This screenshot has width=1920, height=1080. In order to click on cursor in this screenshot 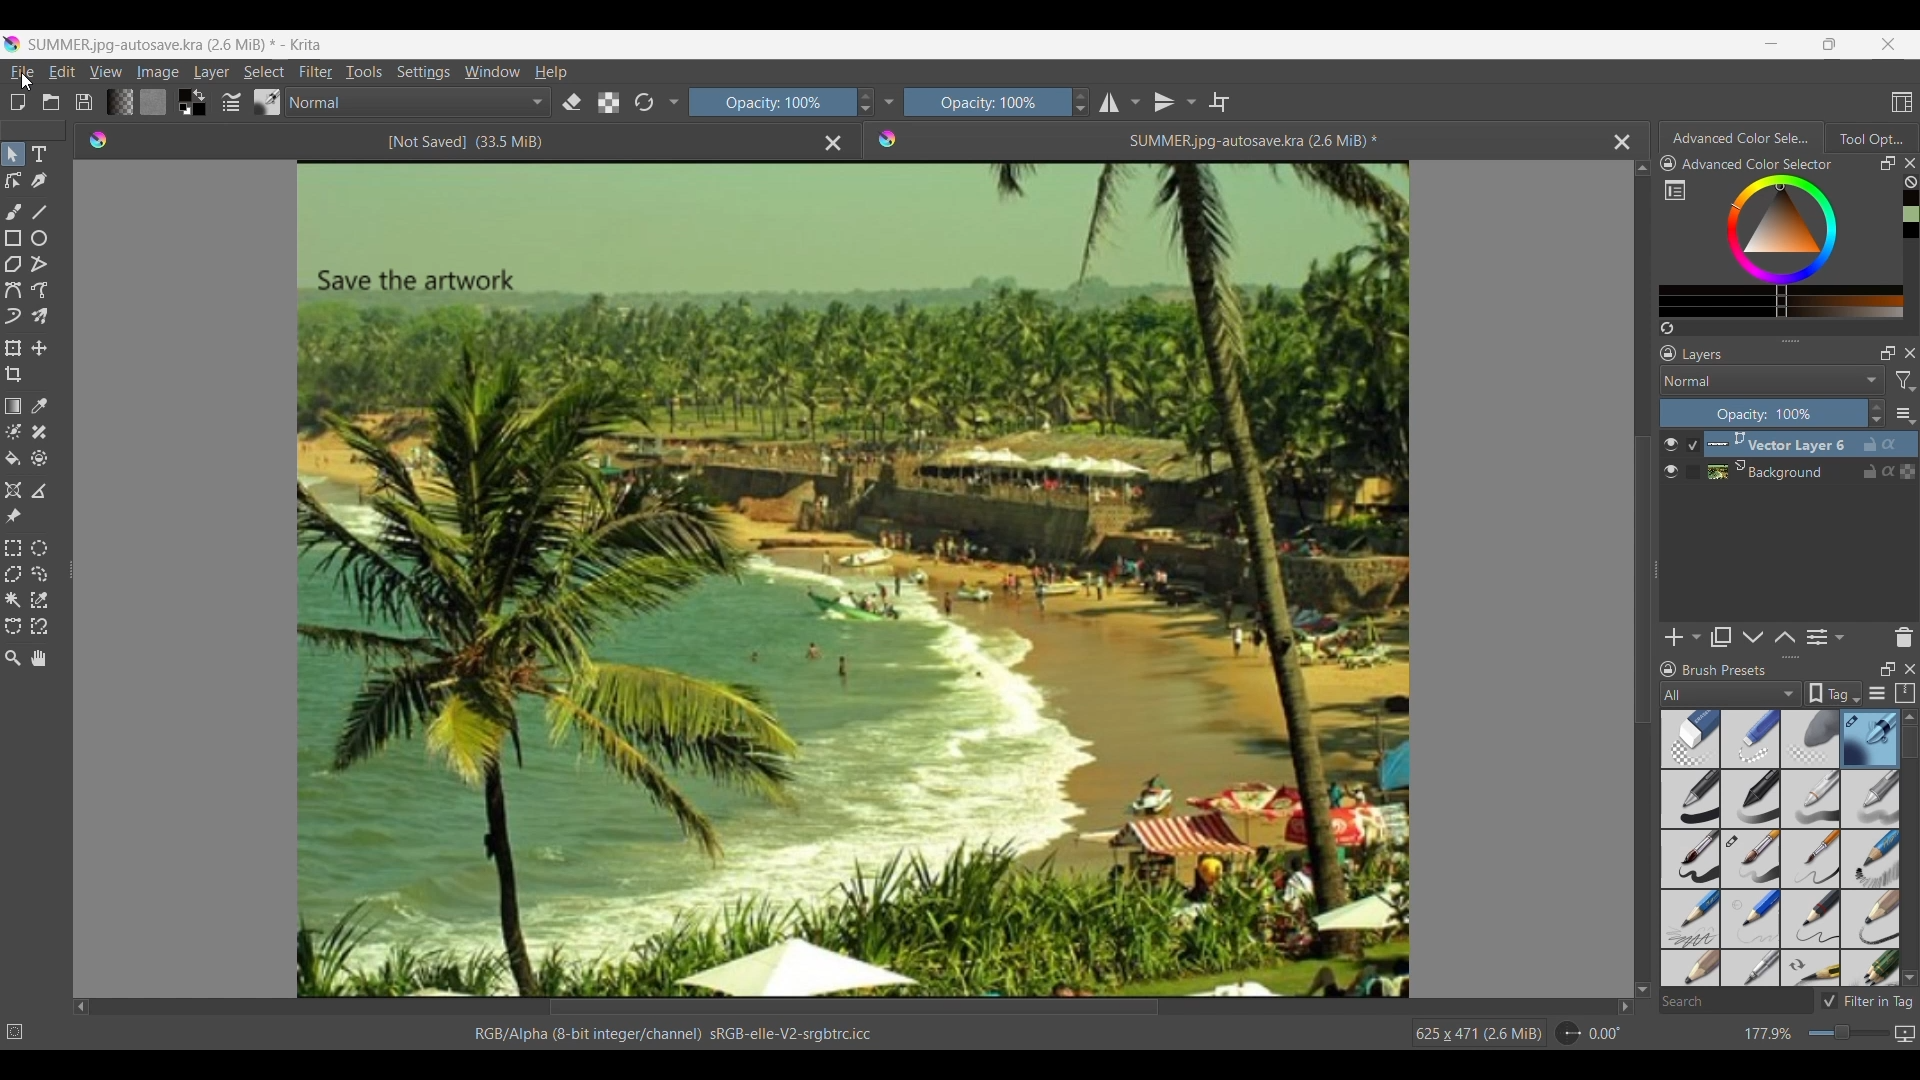, I will do `click(27, 79)`.